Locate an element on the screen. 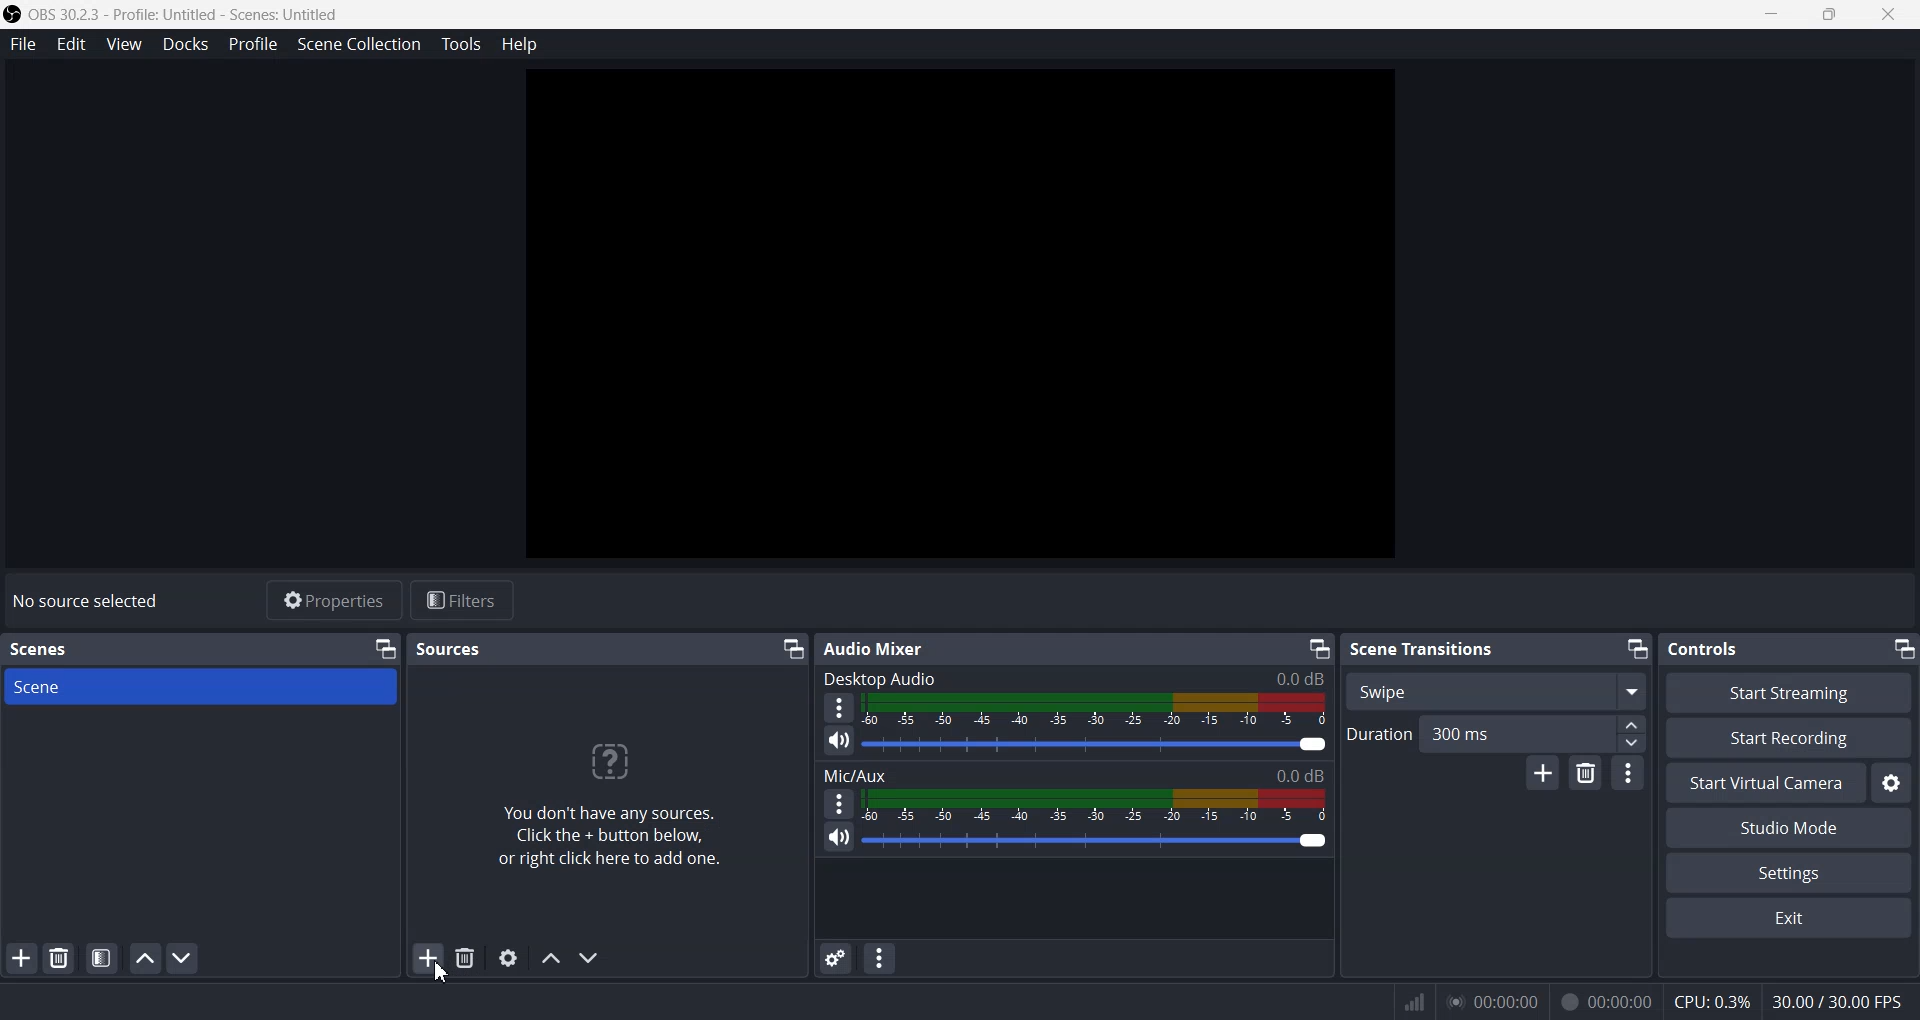  Move Scene Down is located at coordinates (182, 957).